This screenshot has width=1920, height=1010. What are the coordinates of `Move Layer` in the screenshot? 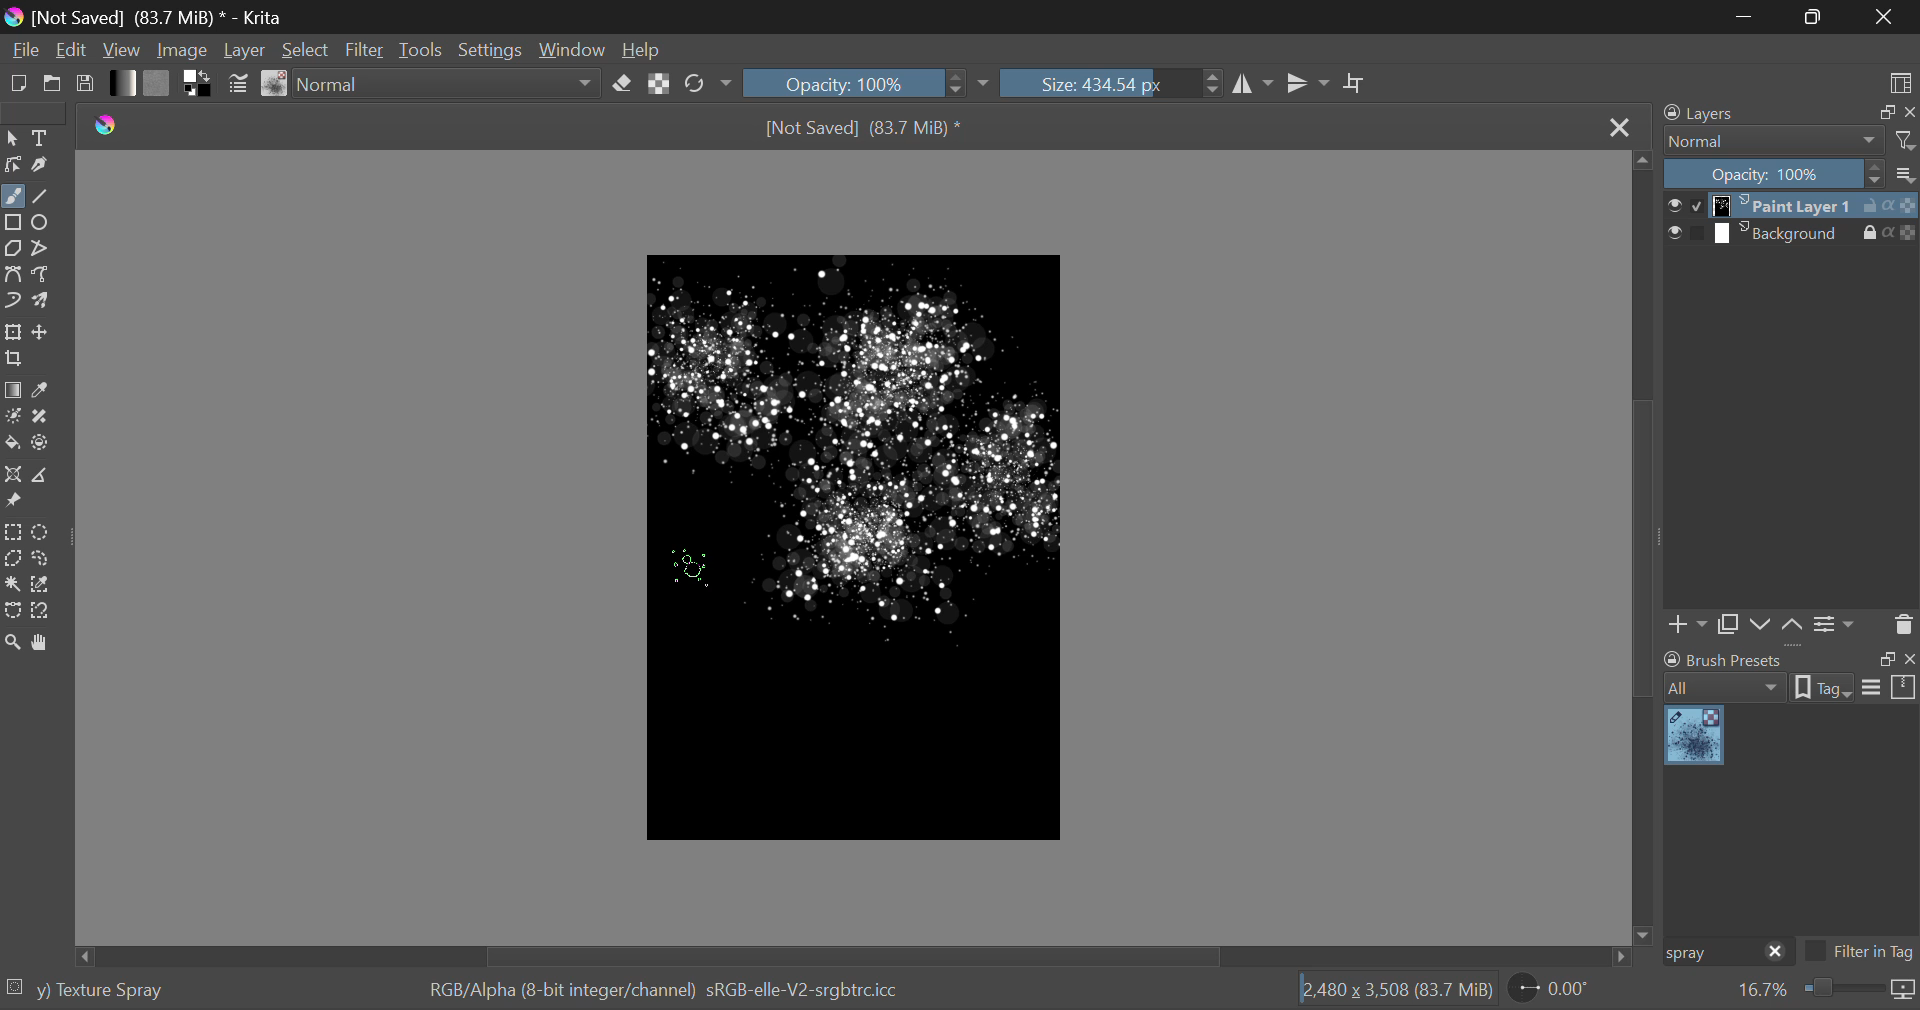 It's located at (41, 331).